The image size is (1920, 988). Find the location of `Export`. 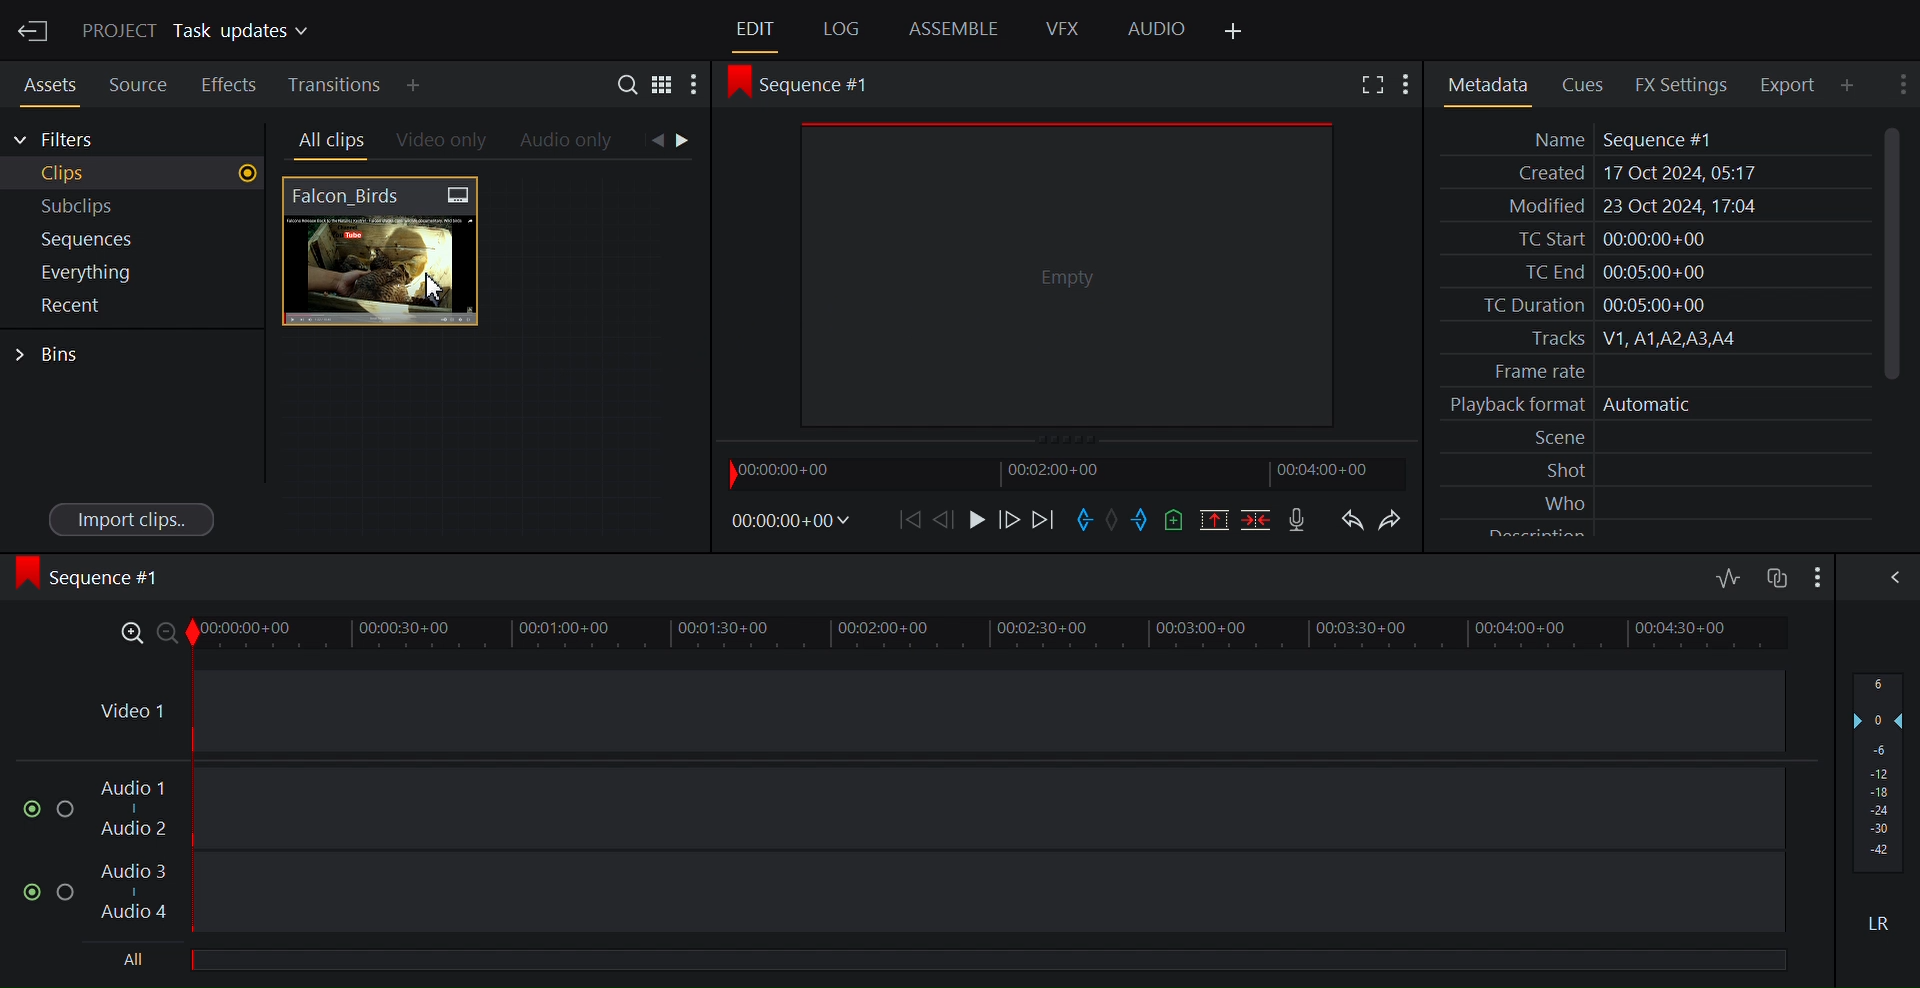

Export is located at coordinates (1795, 84).